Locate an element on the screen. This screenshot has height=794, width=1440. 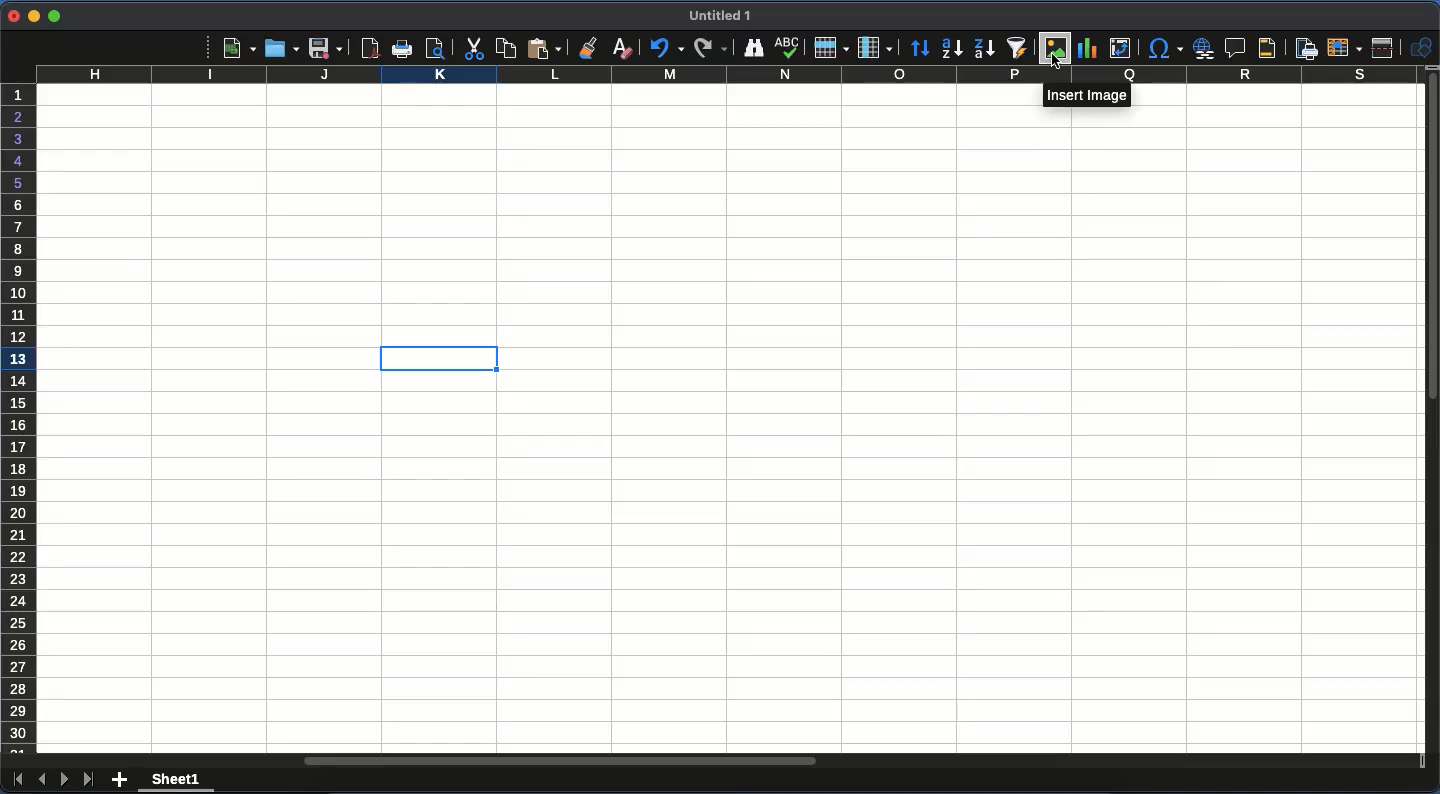
print is located at coordinates (402, 48).